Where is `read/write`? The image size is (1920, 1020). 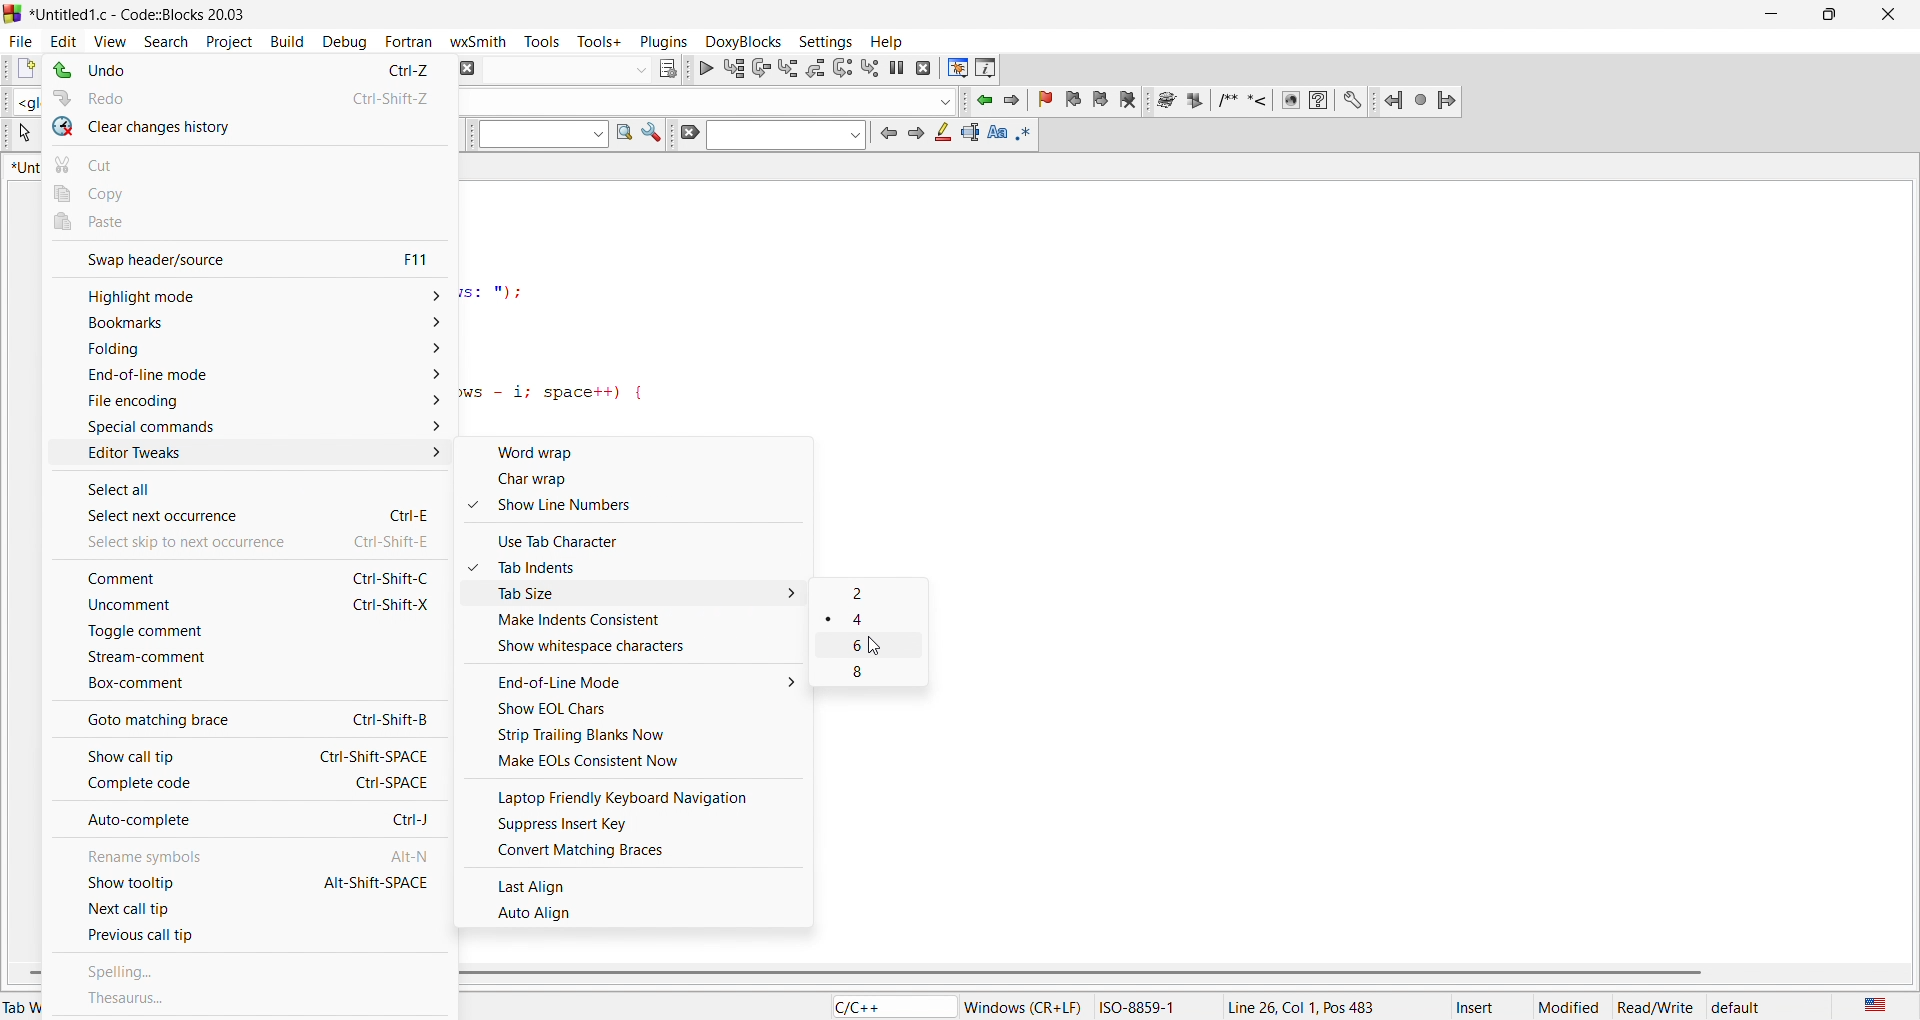 read/write is located at coordinates (1658, 1005).